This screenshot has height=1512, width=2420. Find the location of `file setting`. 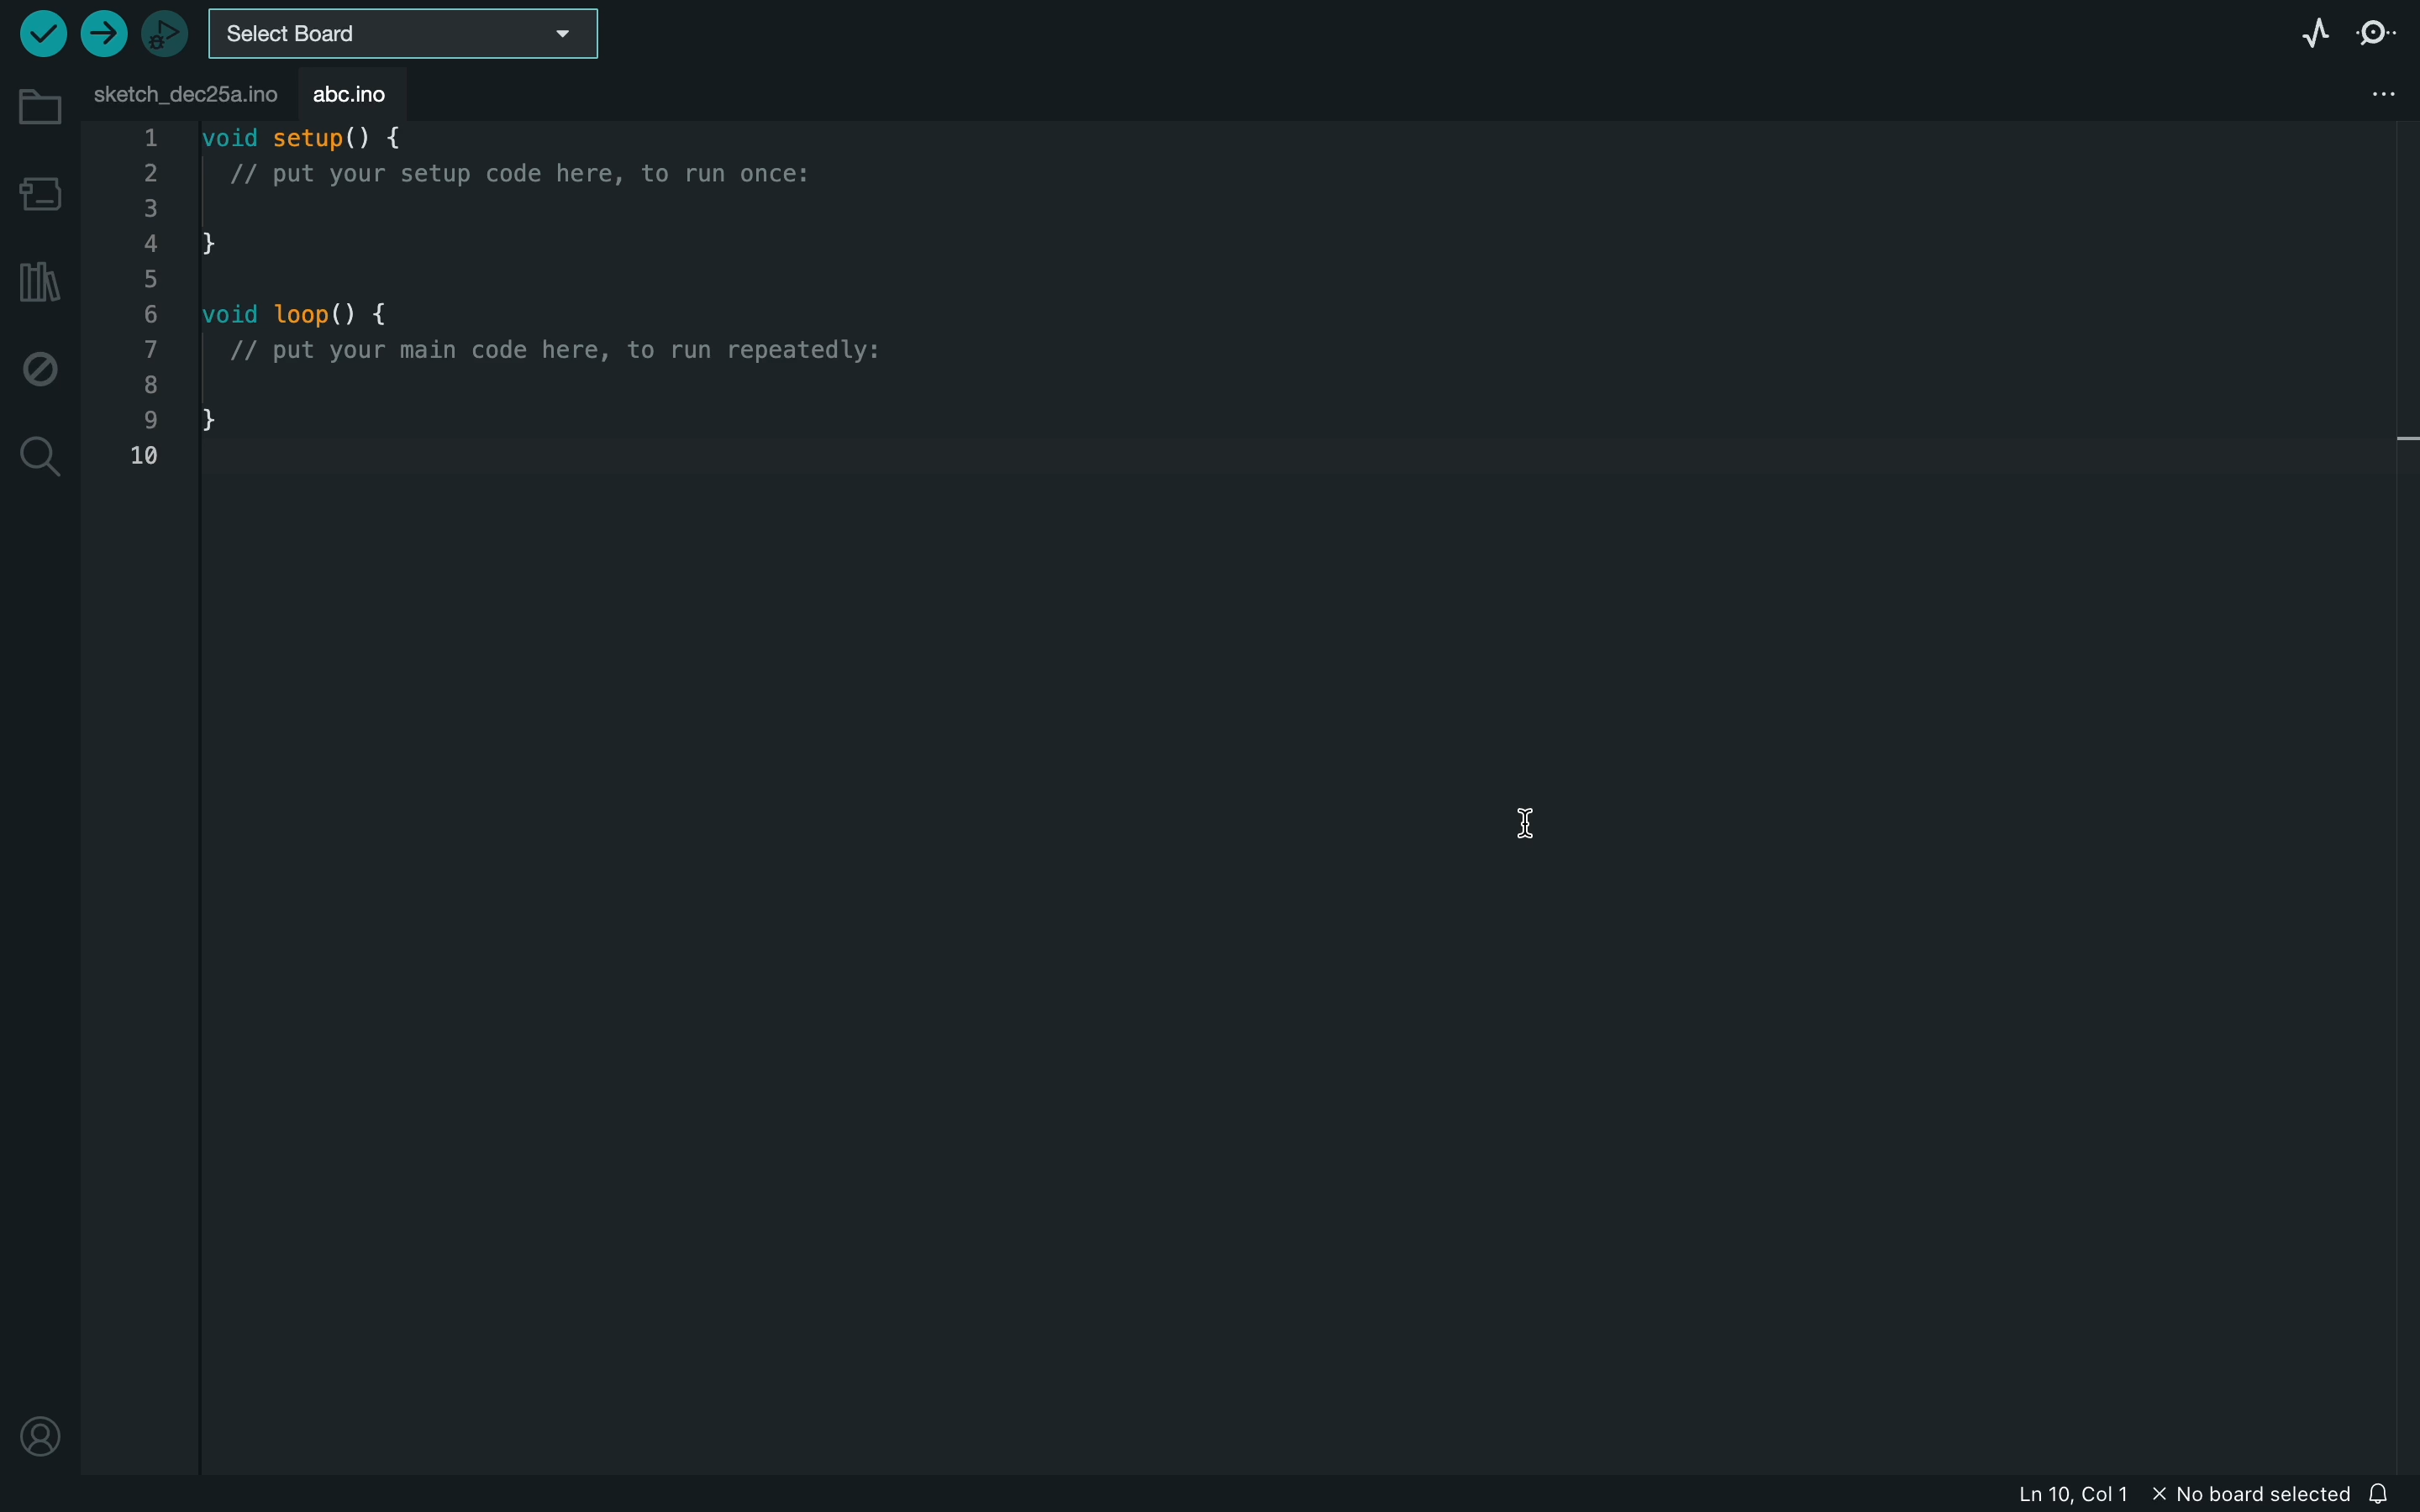

file setting is located at coordinates (2365, 93).